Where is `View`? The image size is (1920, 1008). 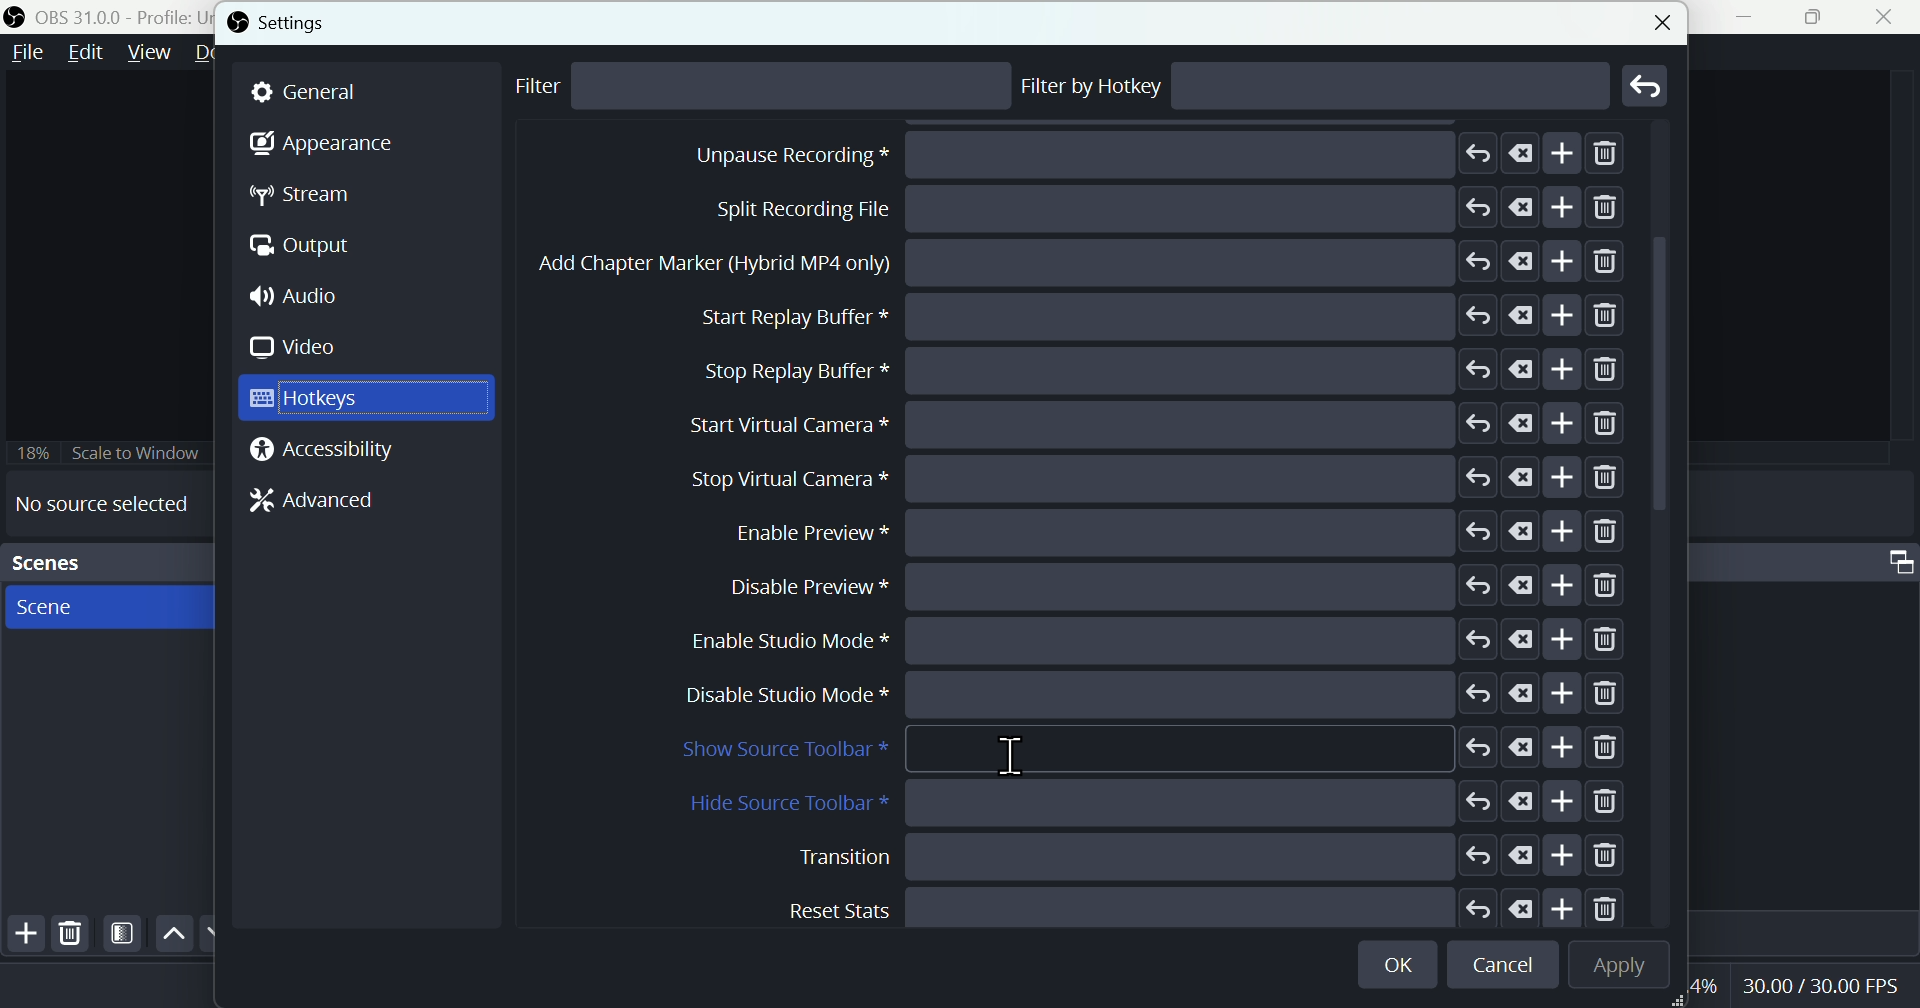
View is located at coordinates (145, 53).